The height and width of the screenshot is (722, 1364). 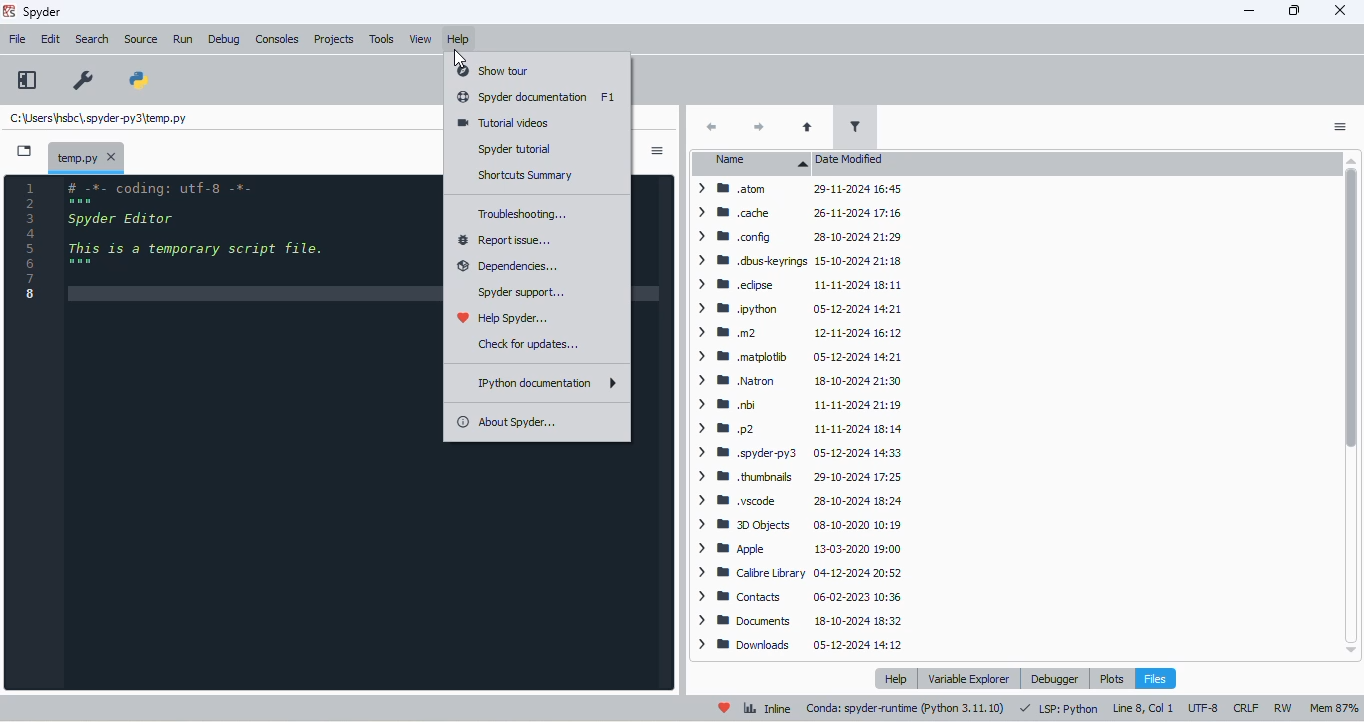 What do you see at coordinates (506, 240) in the screenshot?
I see `report issue` at bounding box center [506, 240].